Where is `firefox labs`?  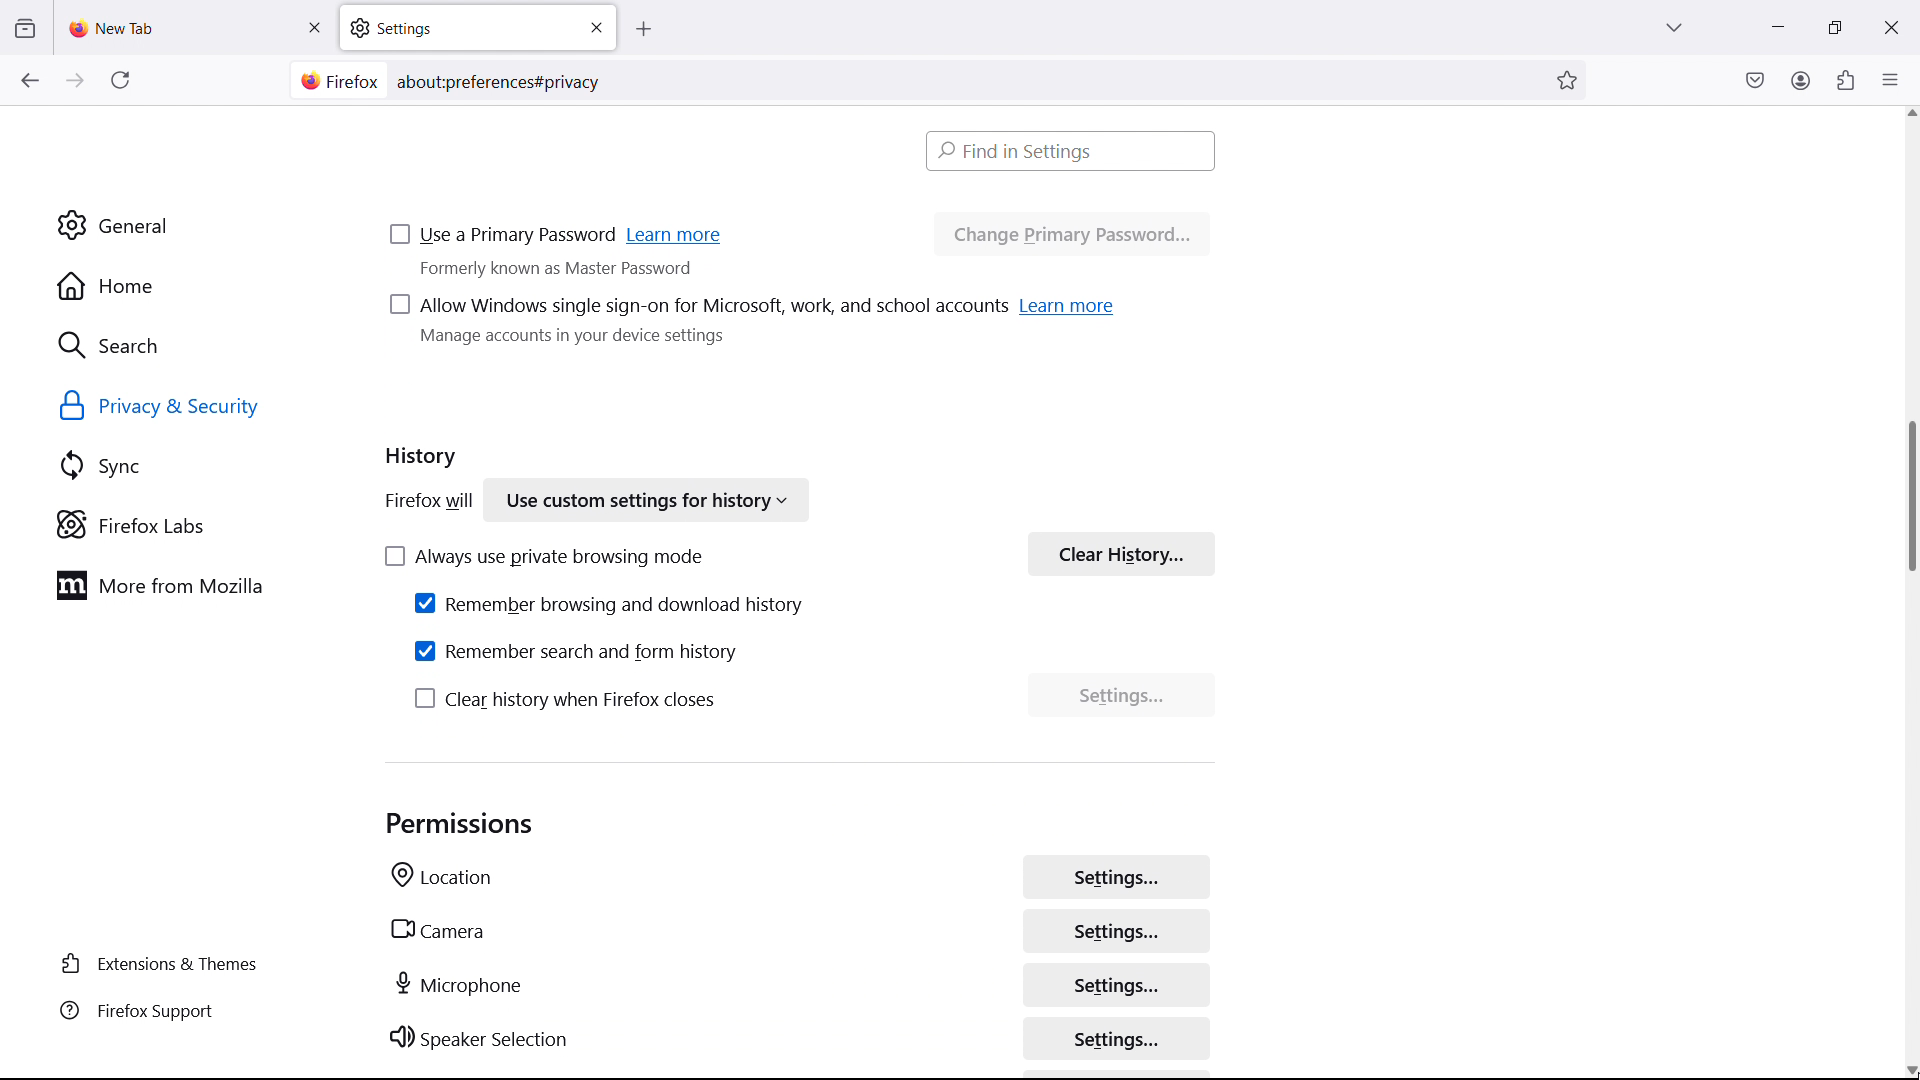 firefox labs is located at coordinates (196, 525).